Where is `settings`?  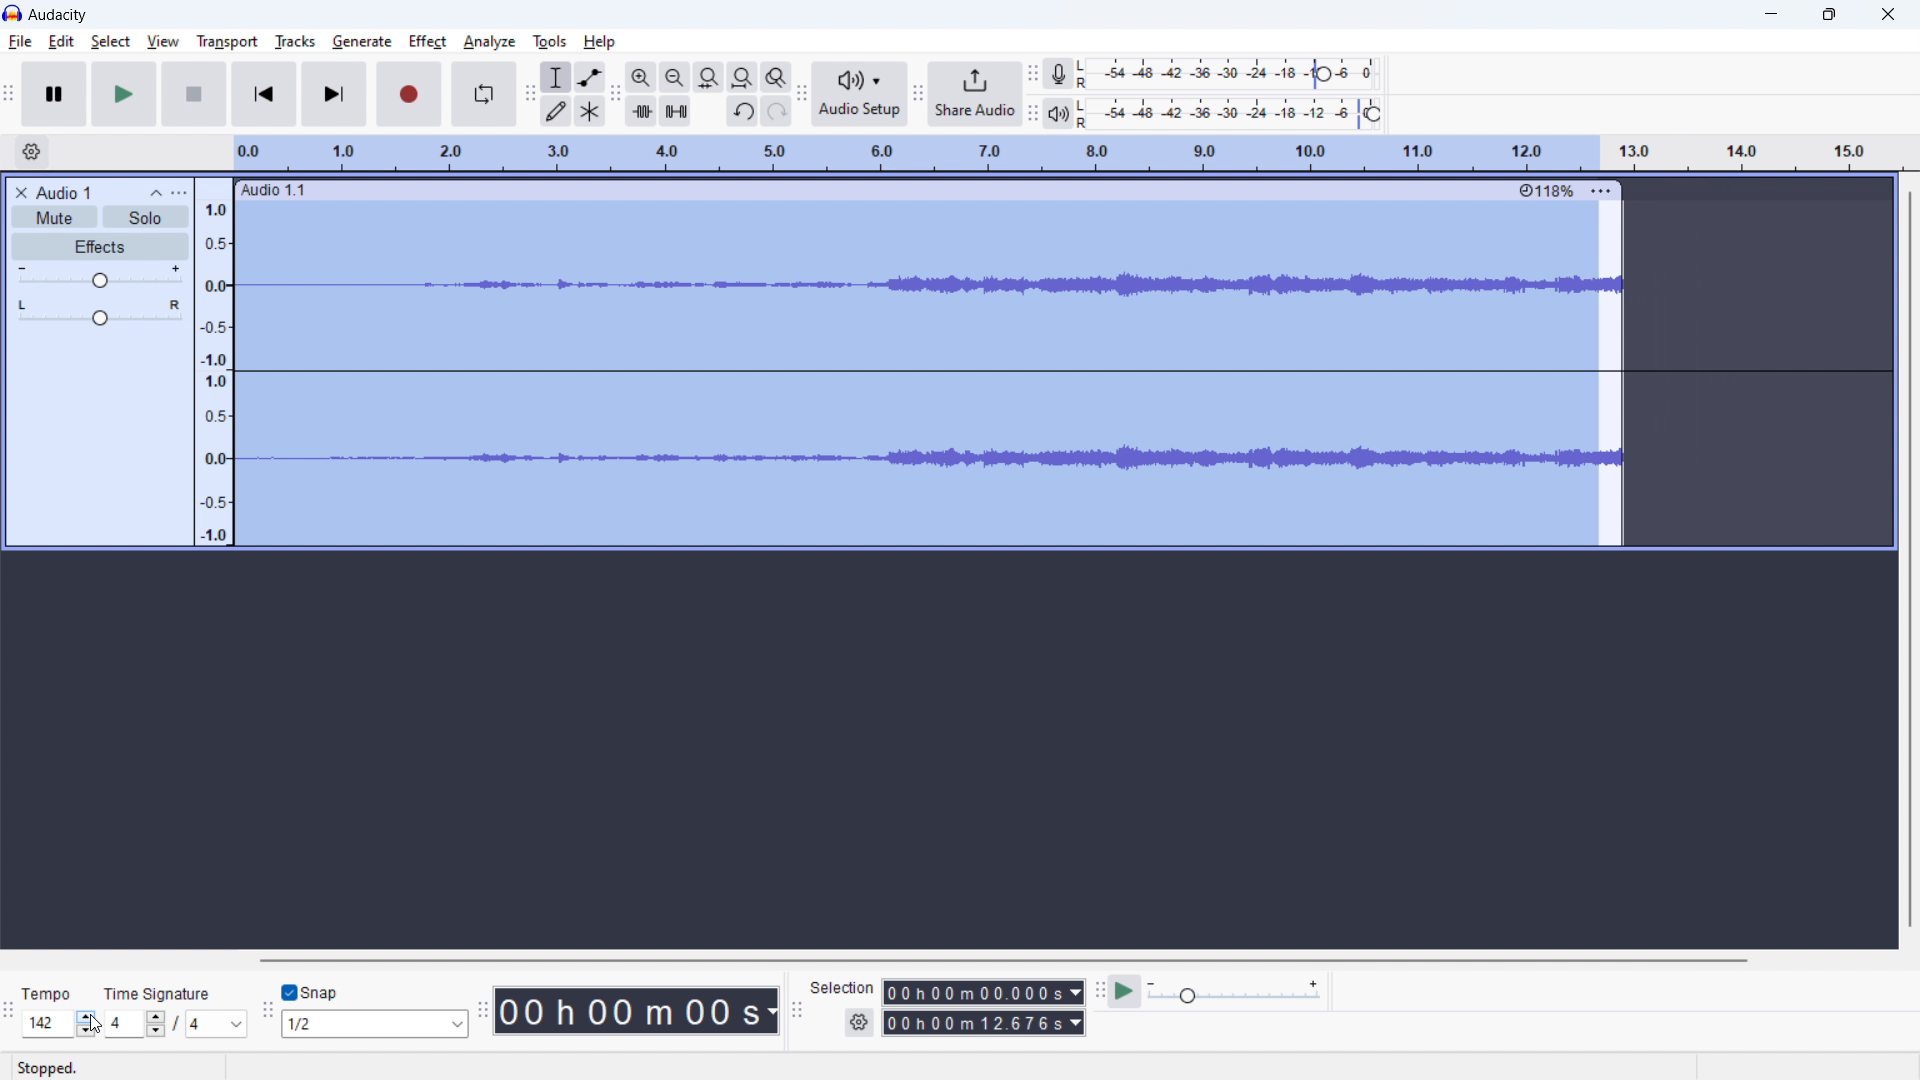 settings is located at coordinates (858, 1023).